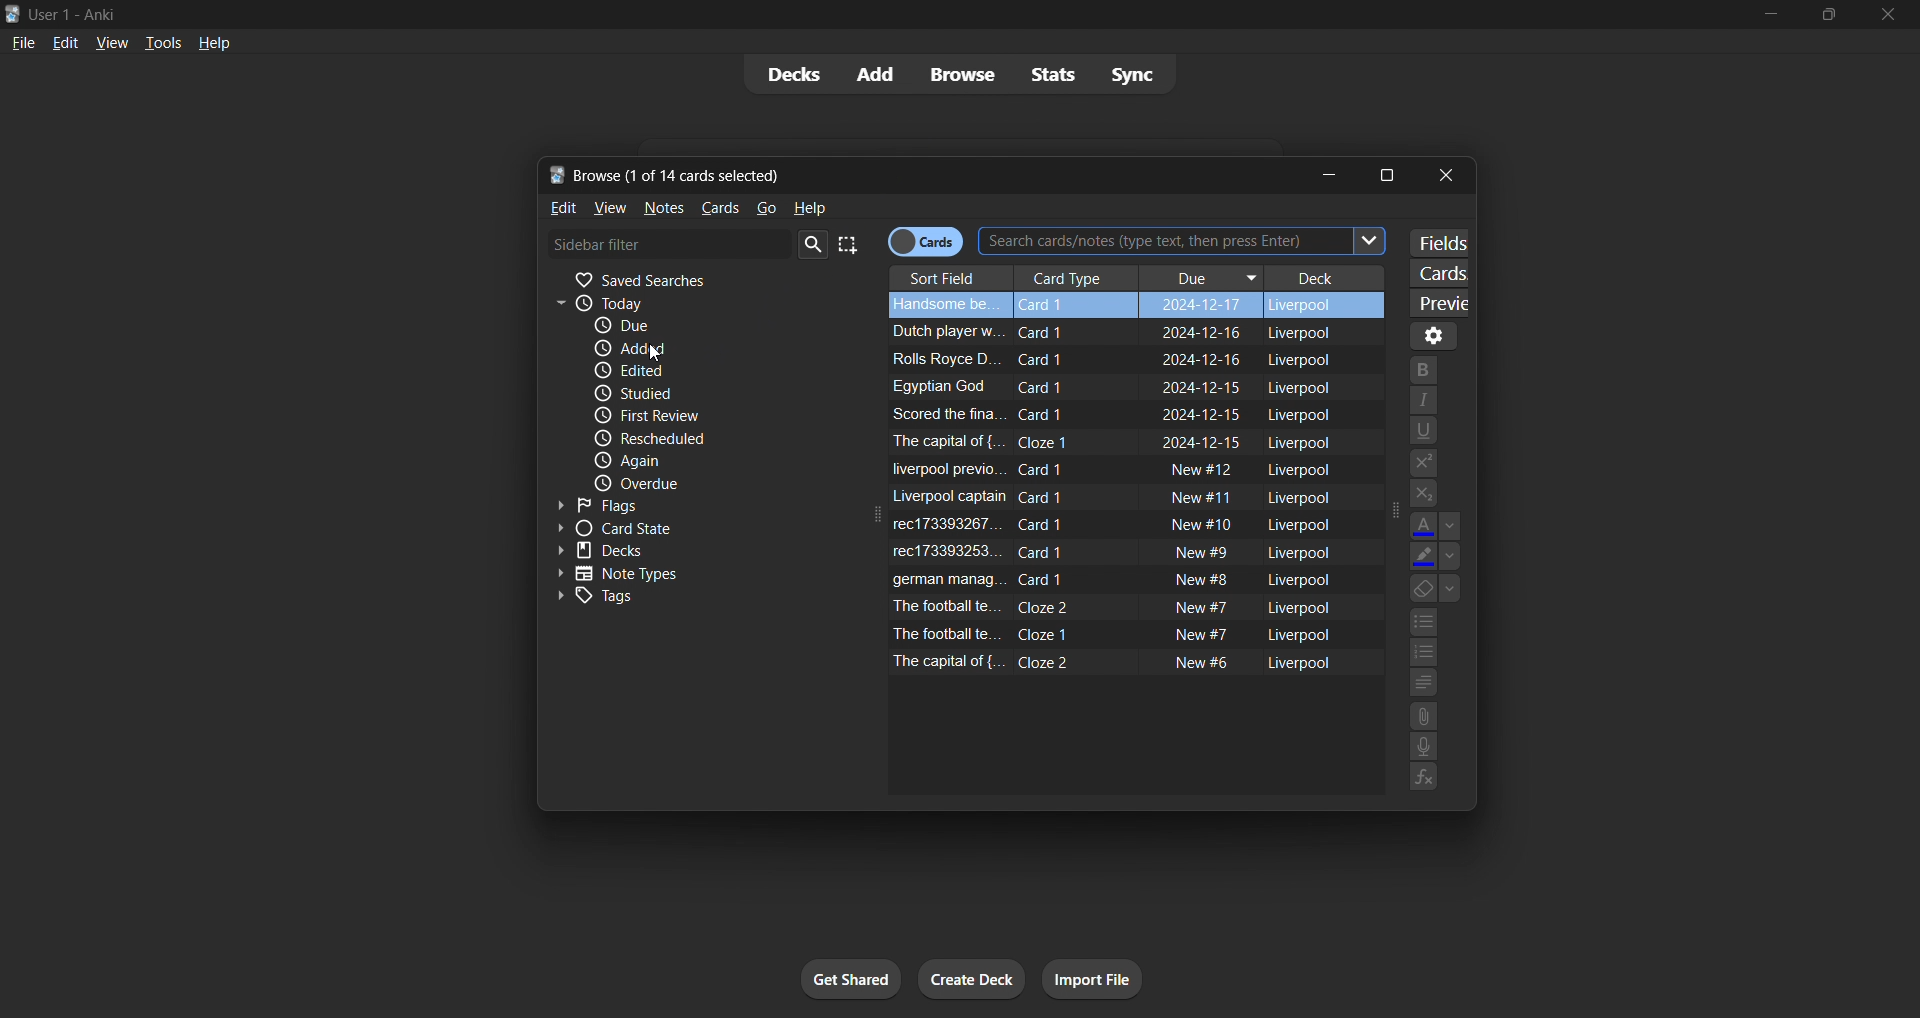  What do you see at coordinates (607, 207) in the screenshot?
I see `view` at bounding box center [607, 207].